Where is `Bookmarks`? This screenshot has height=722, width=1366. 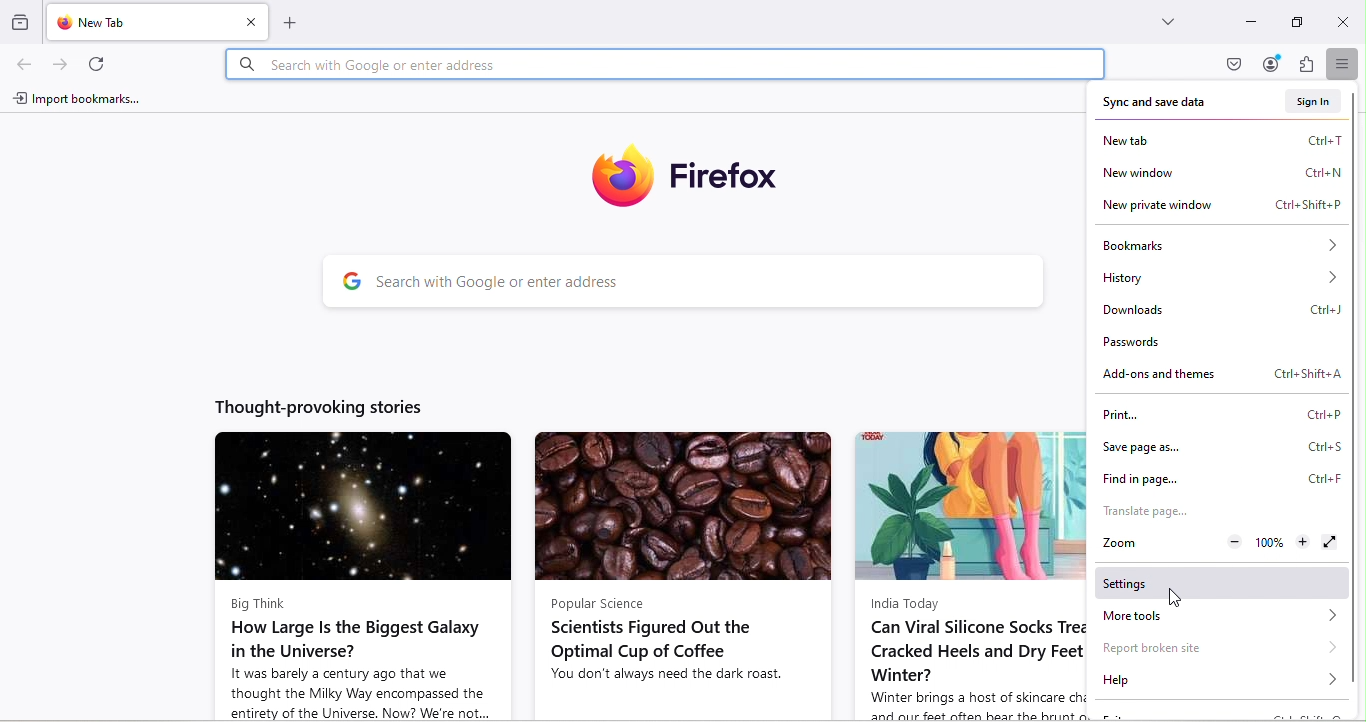
Bookmarks is located at coordinates (1218, 244).